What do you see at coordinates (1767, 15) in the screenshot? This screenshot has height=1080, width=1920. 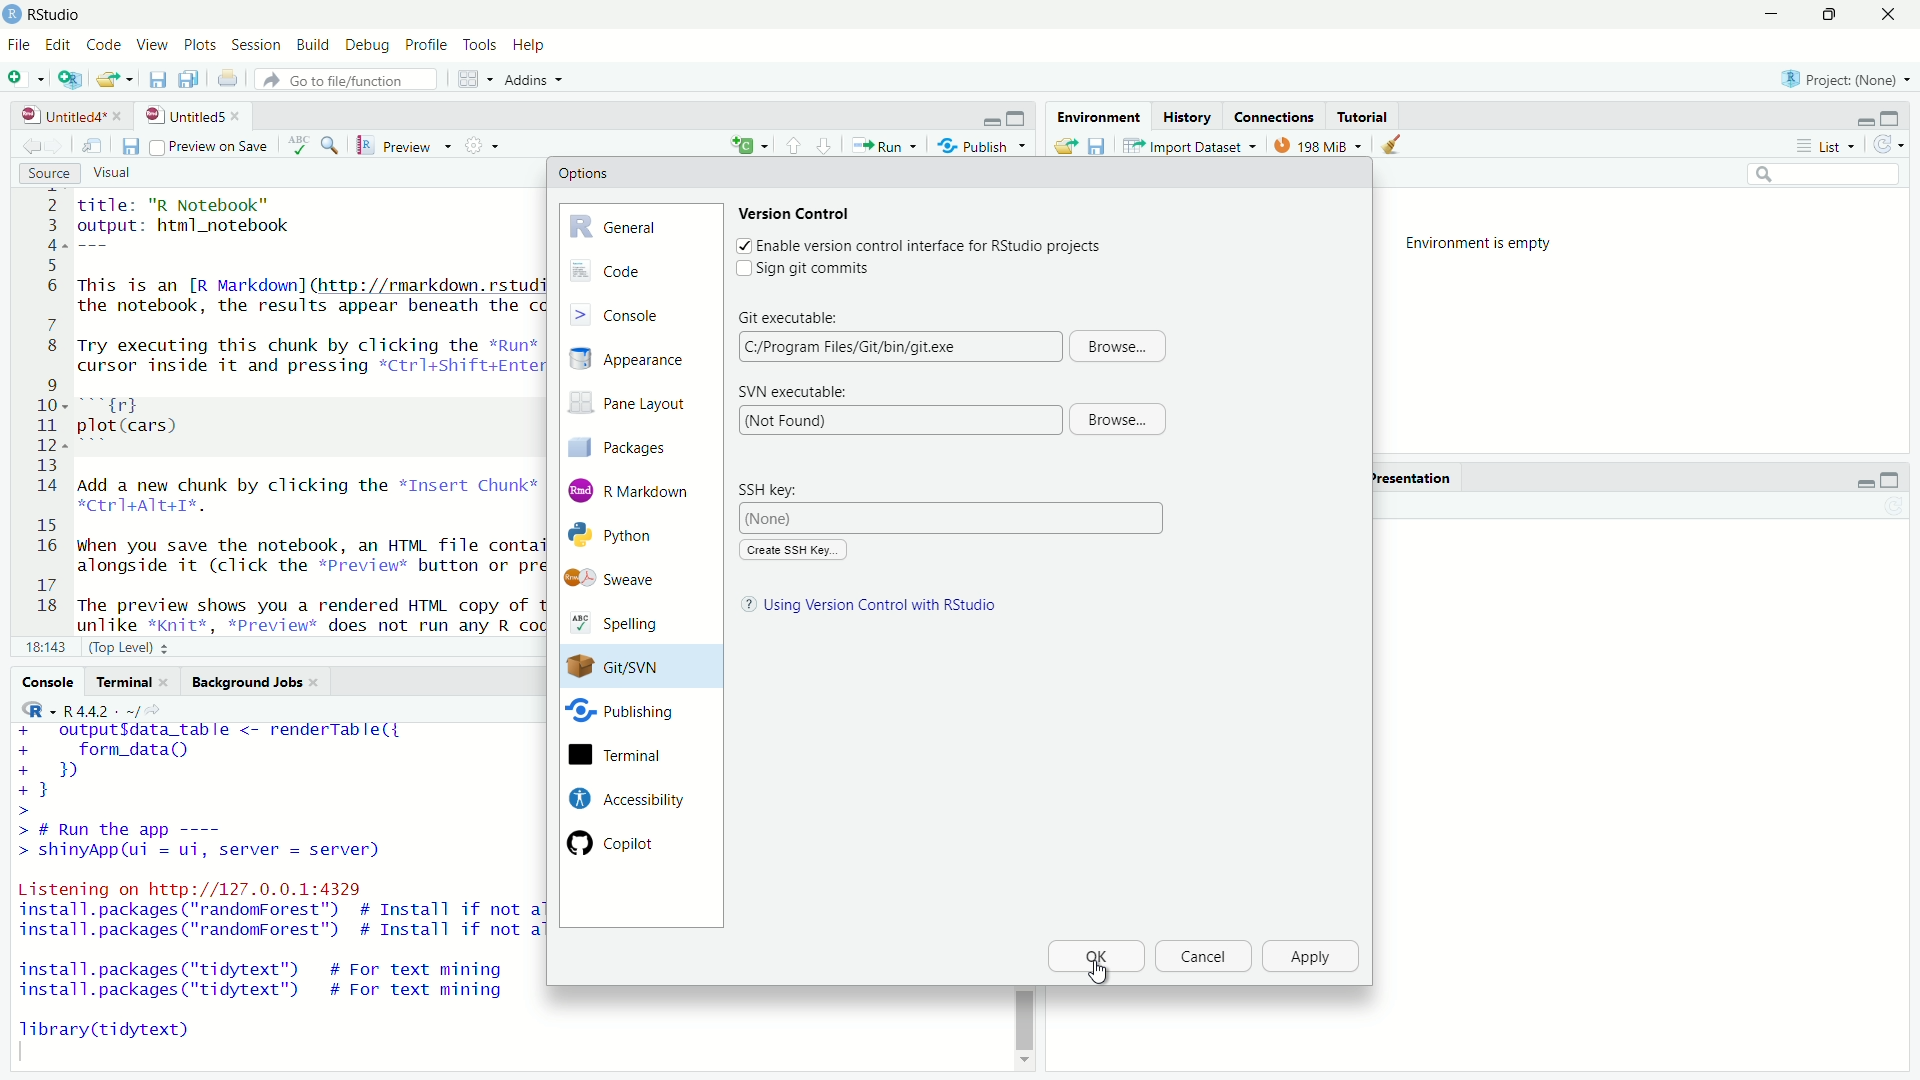 I see `minimise` at bounding box center [1767, 15].